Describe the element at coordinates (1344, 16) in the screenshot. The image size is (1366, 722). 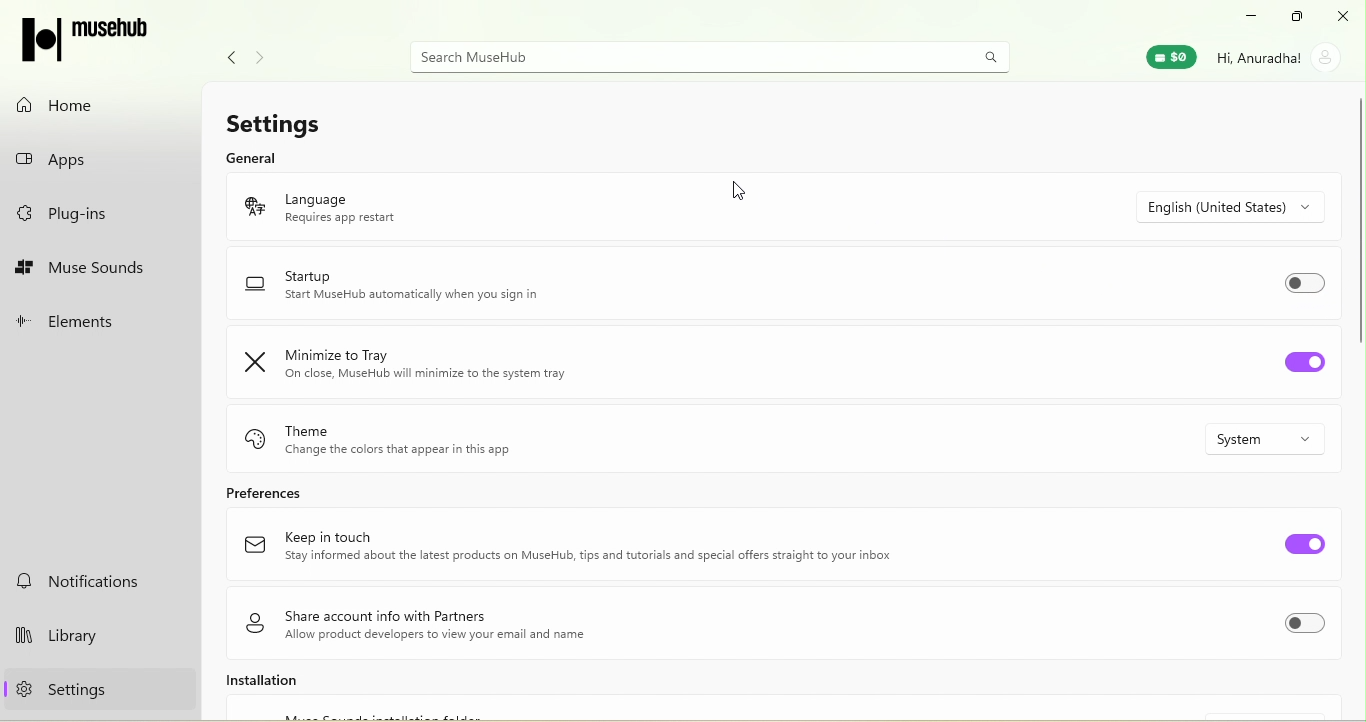
I see `close` at that location.